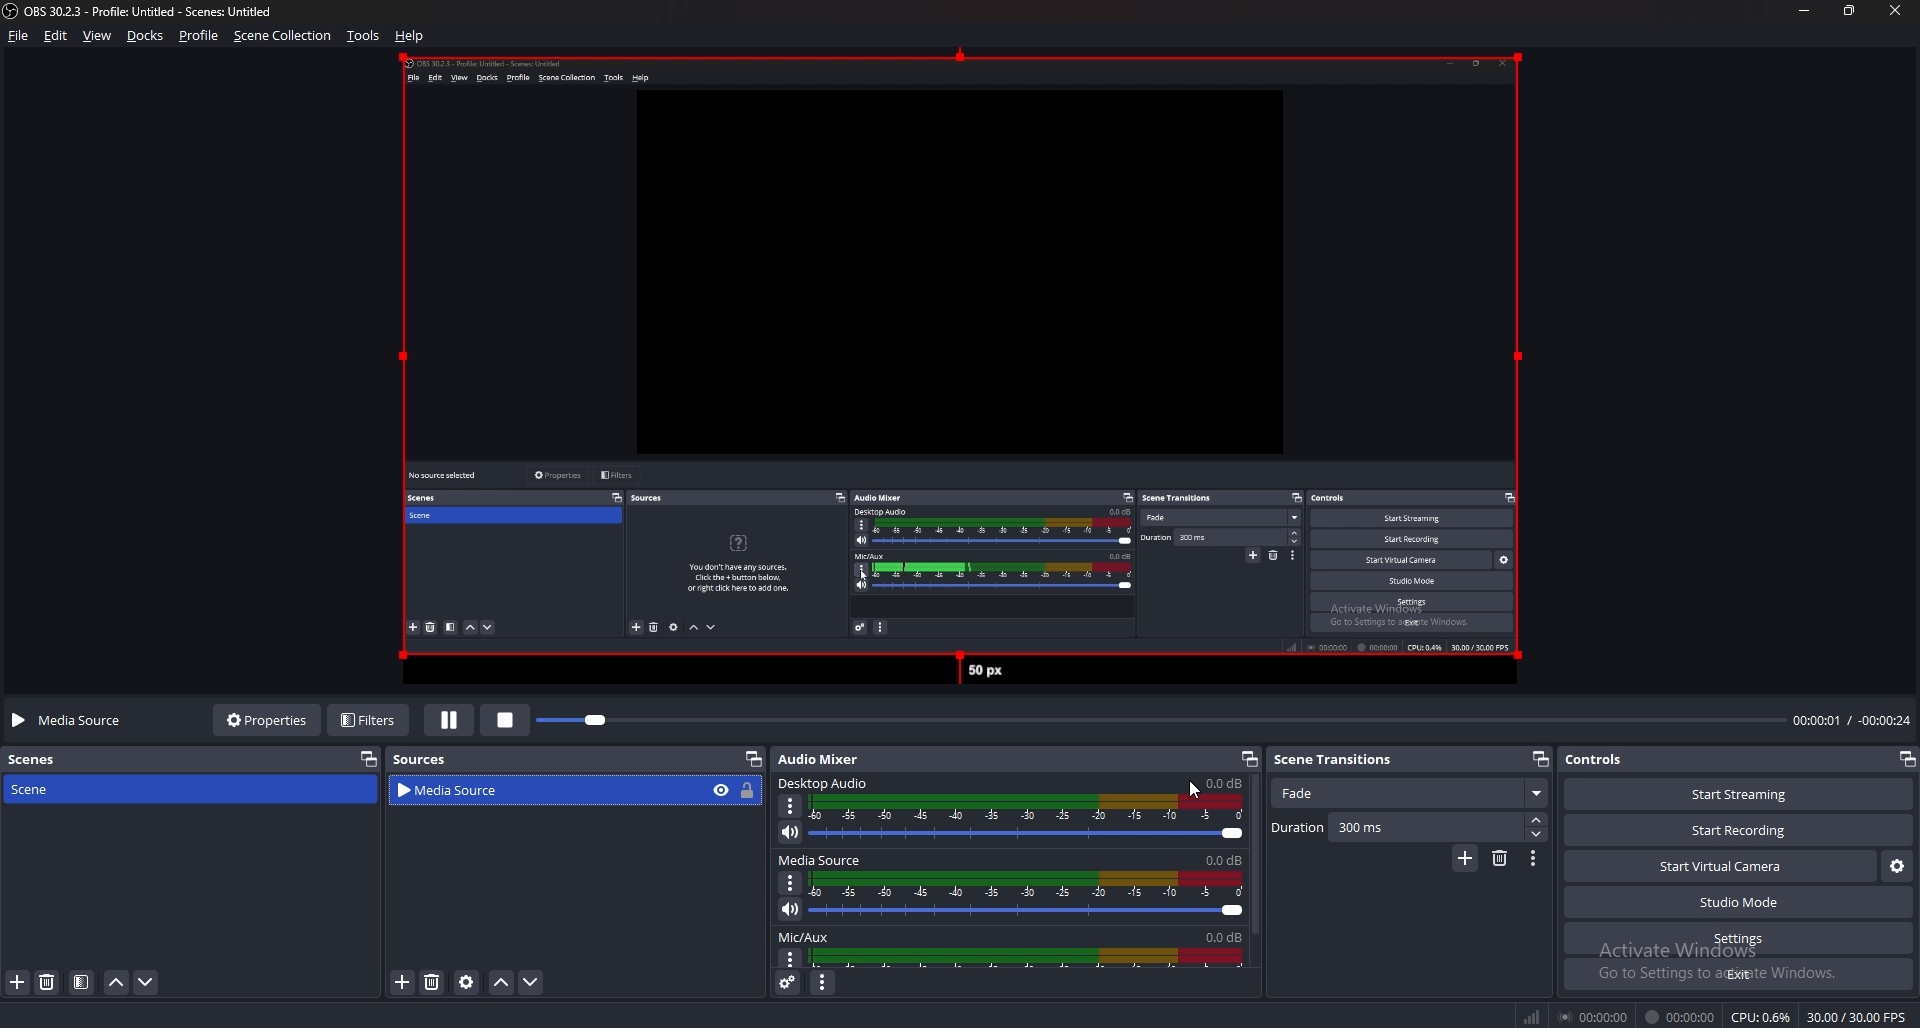 The width and height of the screenshot is (1920, 1028). I want to click on  Scene scene, so click(44, 787).